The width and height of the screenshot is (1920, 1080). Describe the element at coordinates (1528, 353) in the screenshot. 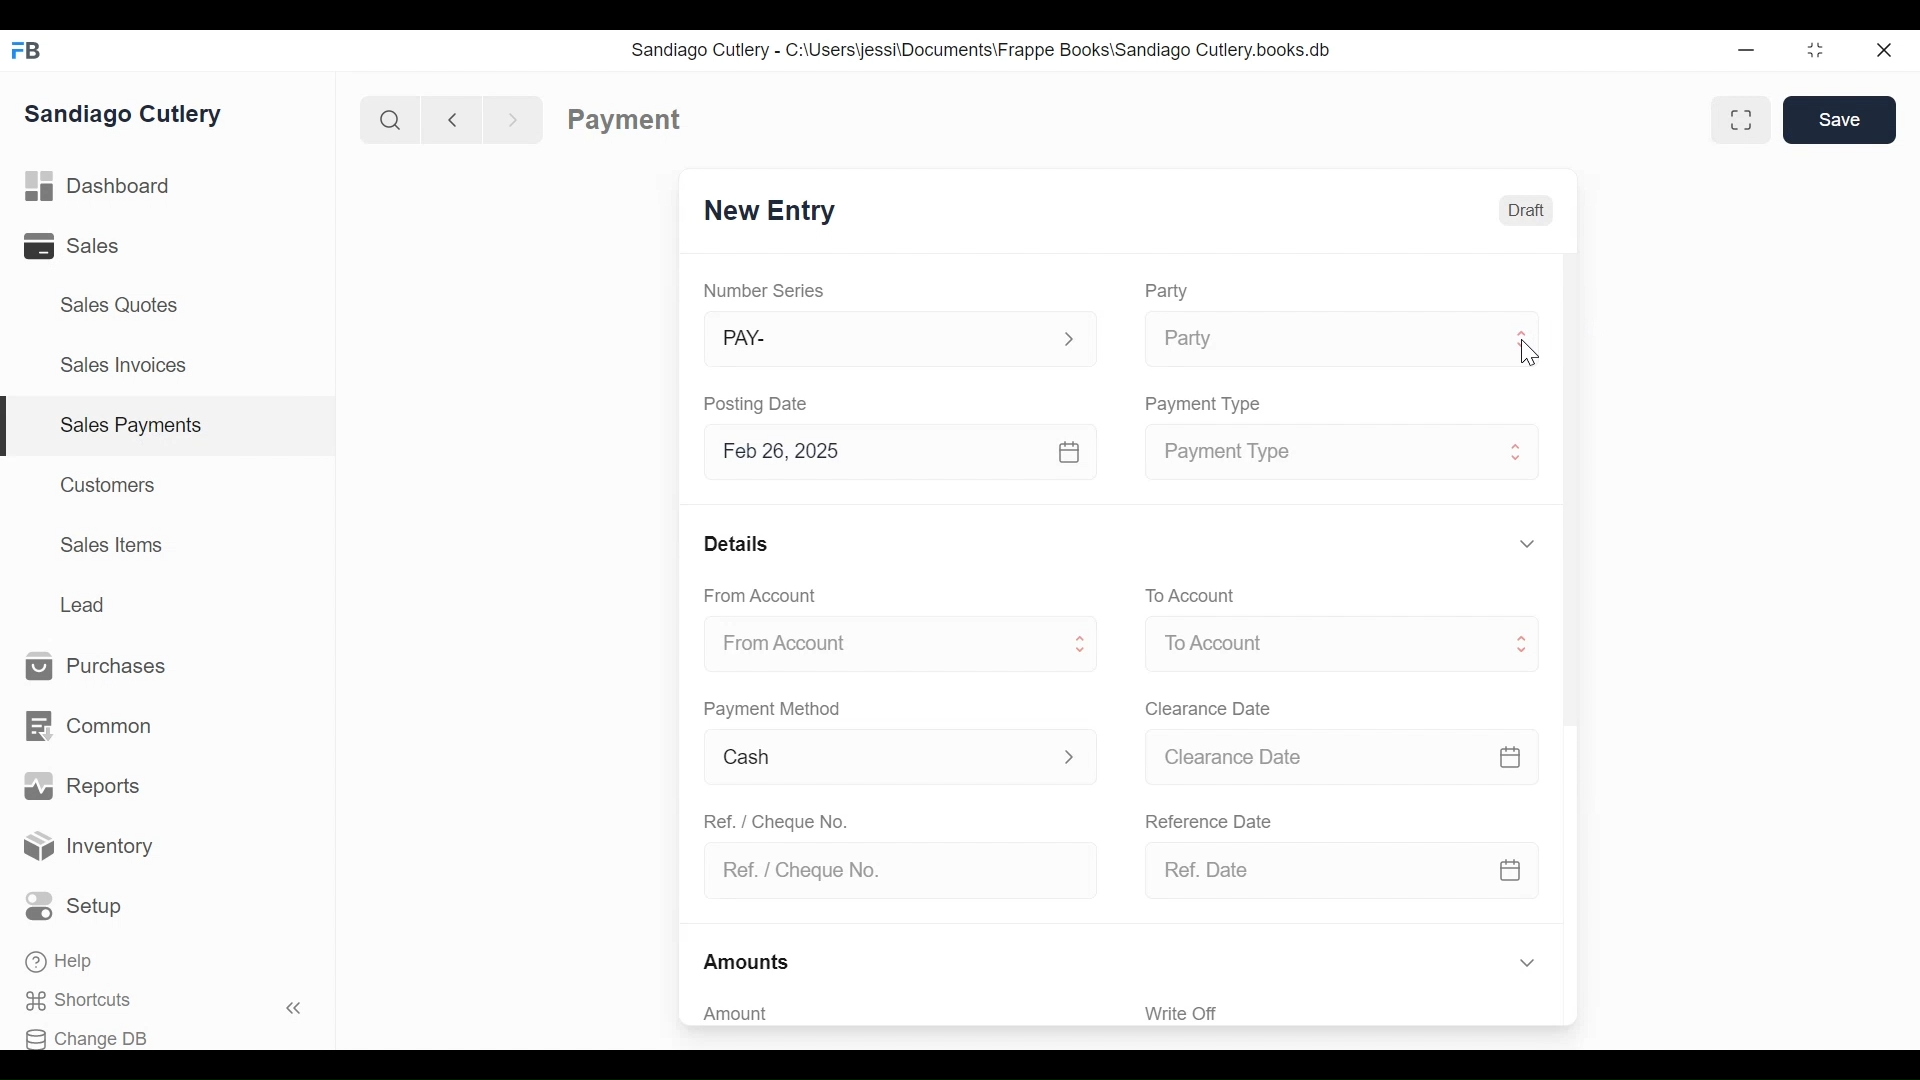

I see `cursor` at that location.